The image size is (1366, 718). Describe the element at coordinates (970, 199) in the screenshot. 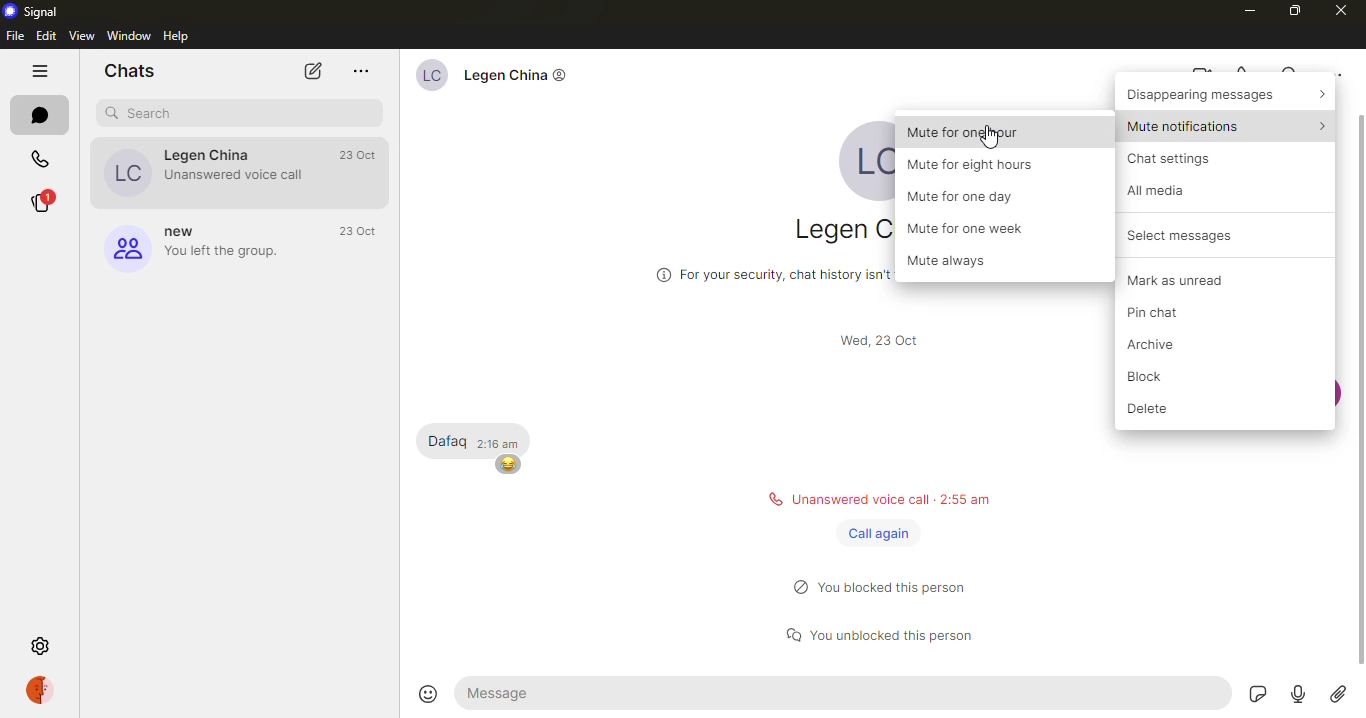

I see `mute for 1 day` at that location.